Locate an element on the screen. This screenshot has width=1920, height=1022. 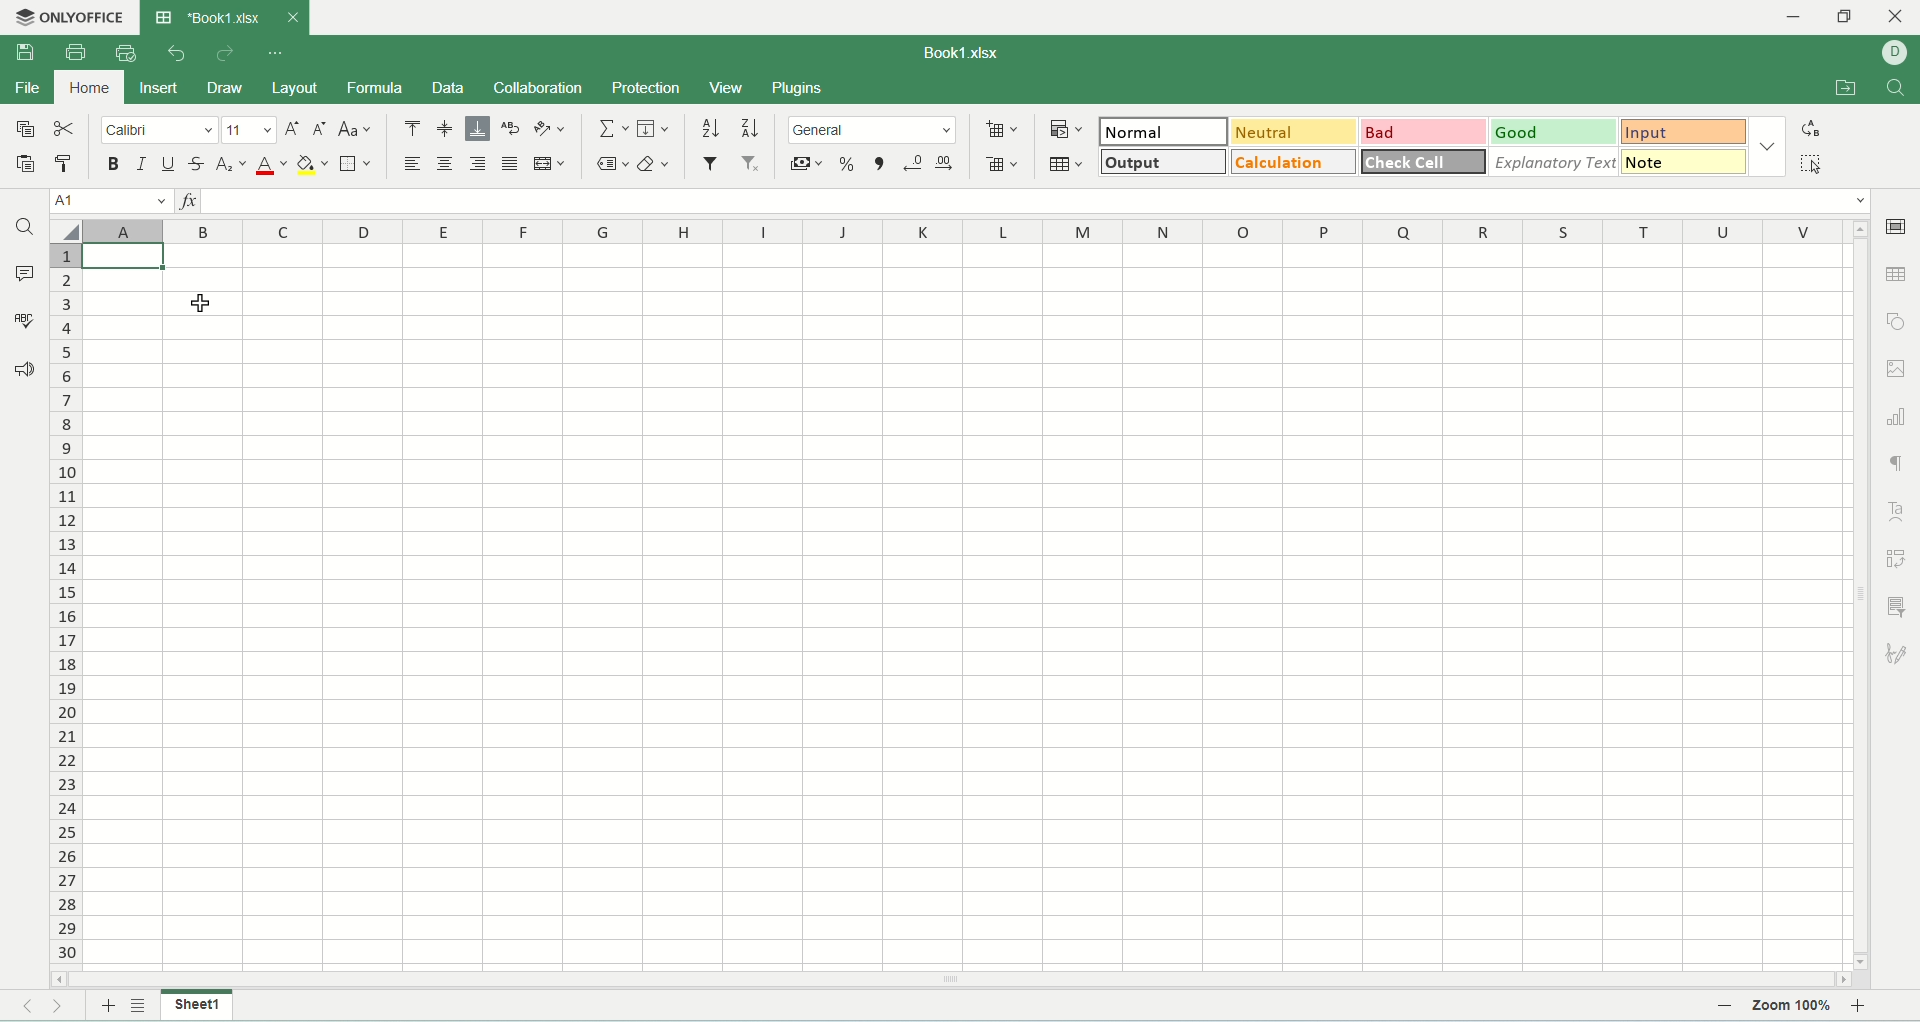
copy is located at coordinates (25, 128).